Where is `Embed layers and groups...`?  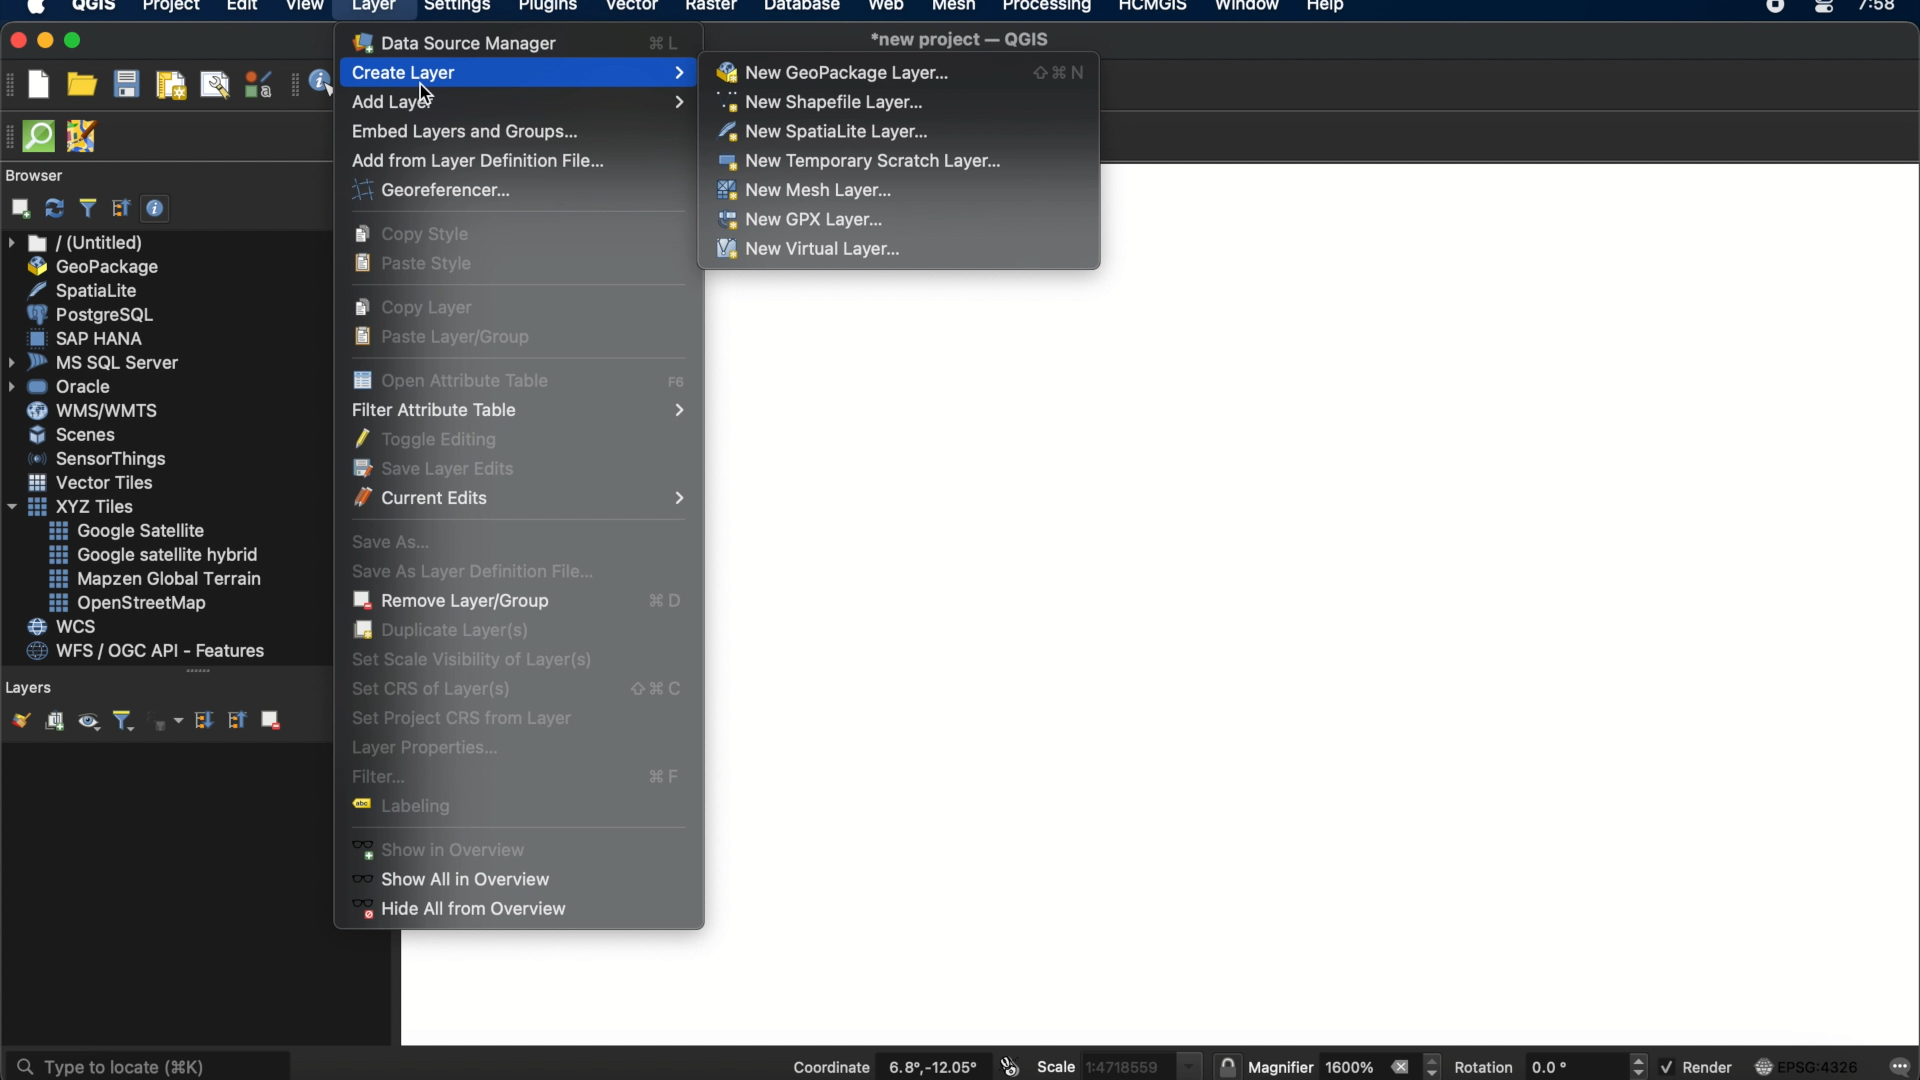 Embed layers and groups... is located at coordinates (463, 132).